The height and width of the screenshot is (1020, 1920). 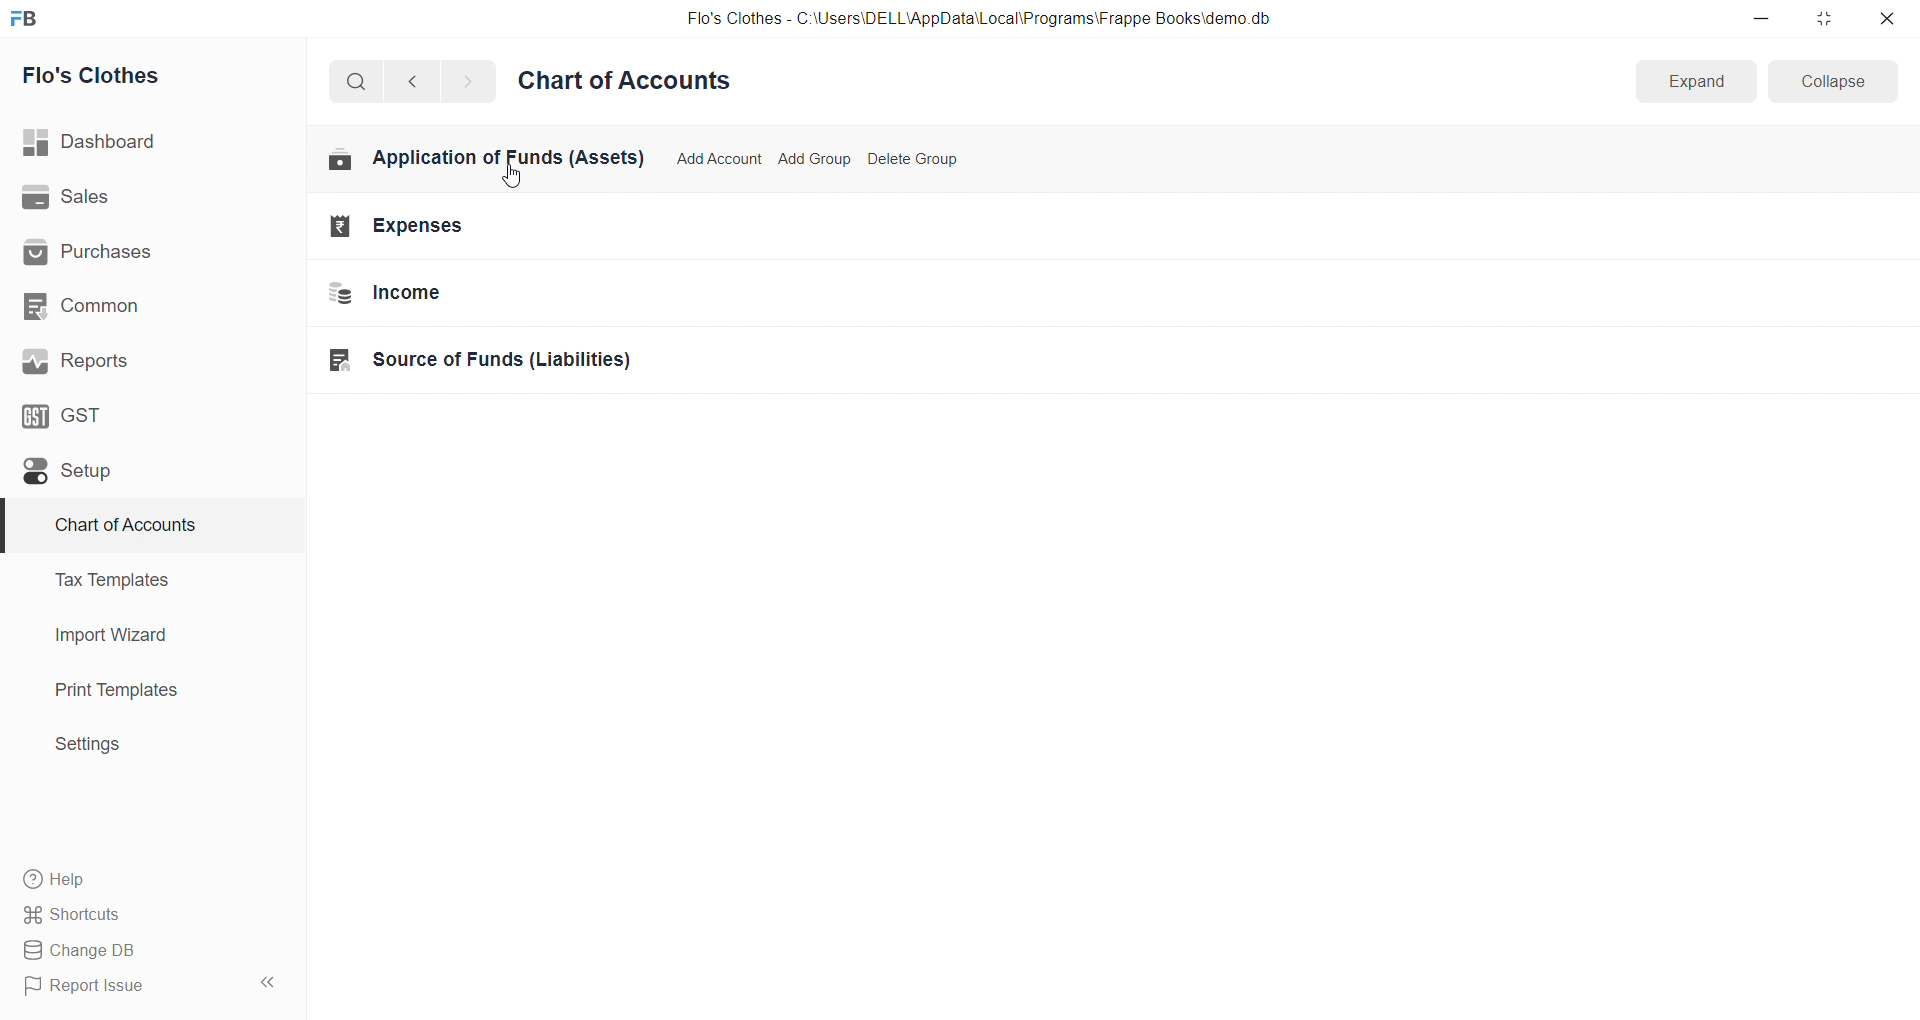 What do you see at coordinates (914, 157) in the screenshot?
I see `Delete Group` at bounding box center [914, 157].